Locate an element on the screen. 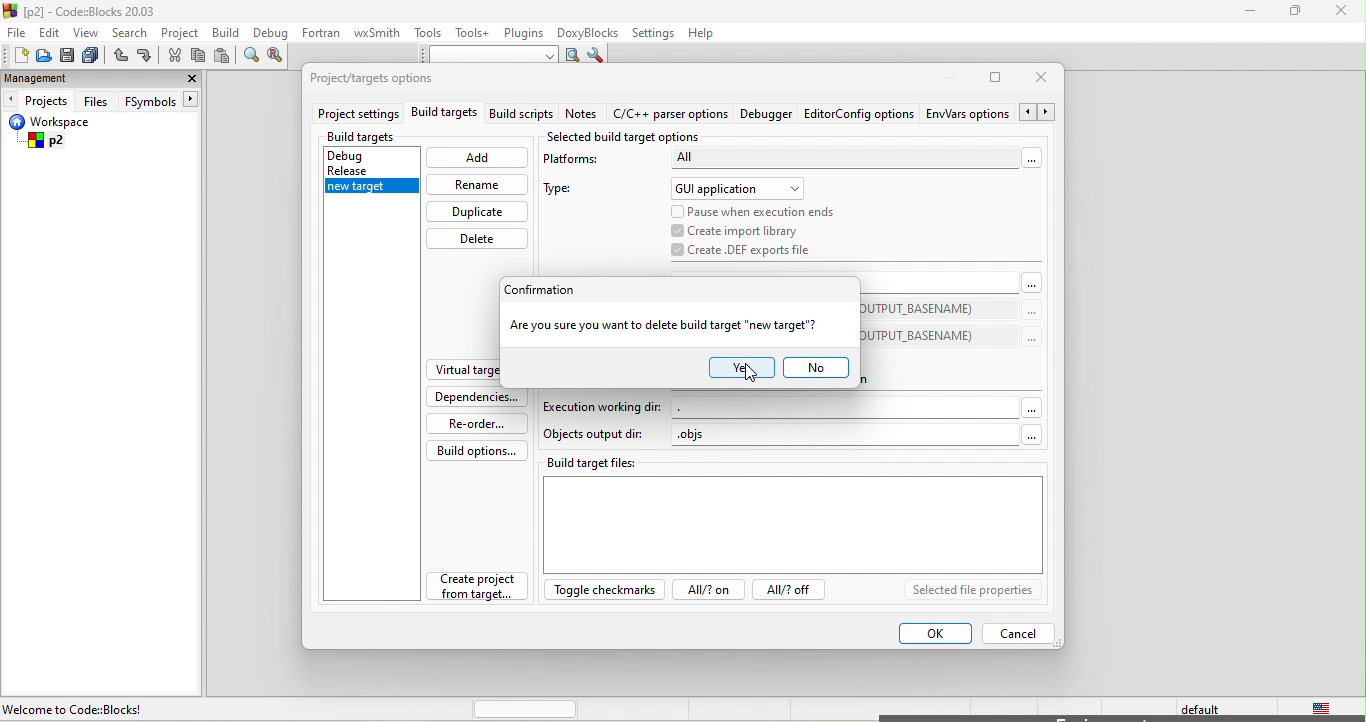  [p2] - Code=Blocks 20.03 is located at coordinates (88, 12).